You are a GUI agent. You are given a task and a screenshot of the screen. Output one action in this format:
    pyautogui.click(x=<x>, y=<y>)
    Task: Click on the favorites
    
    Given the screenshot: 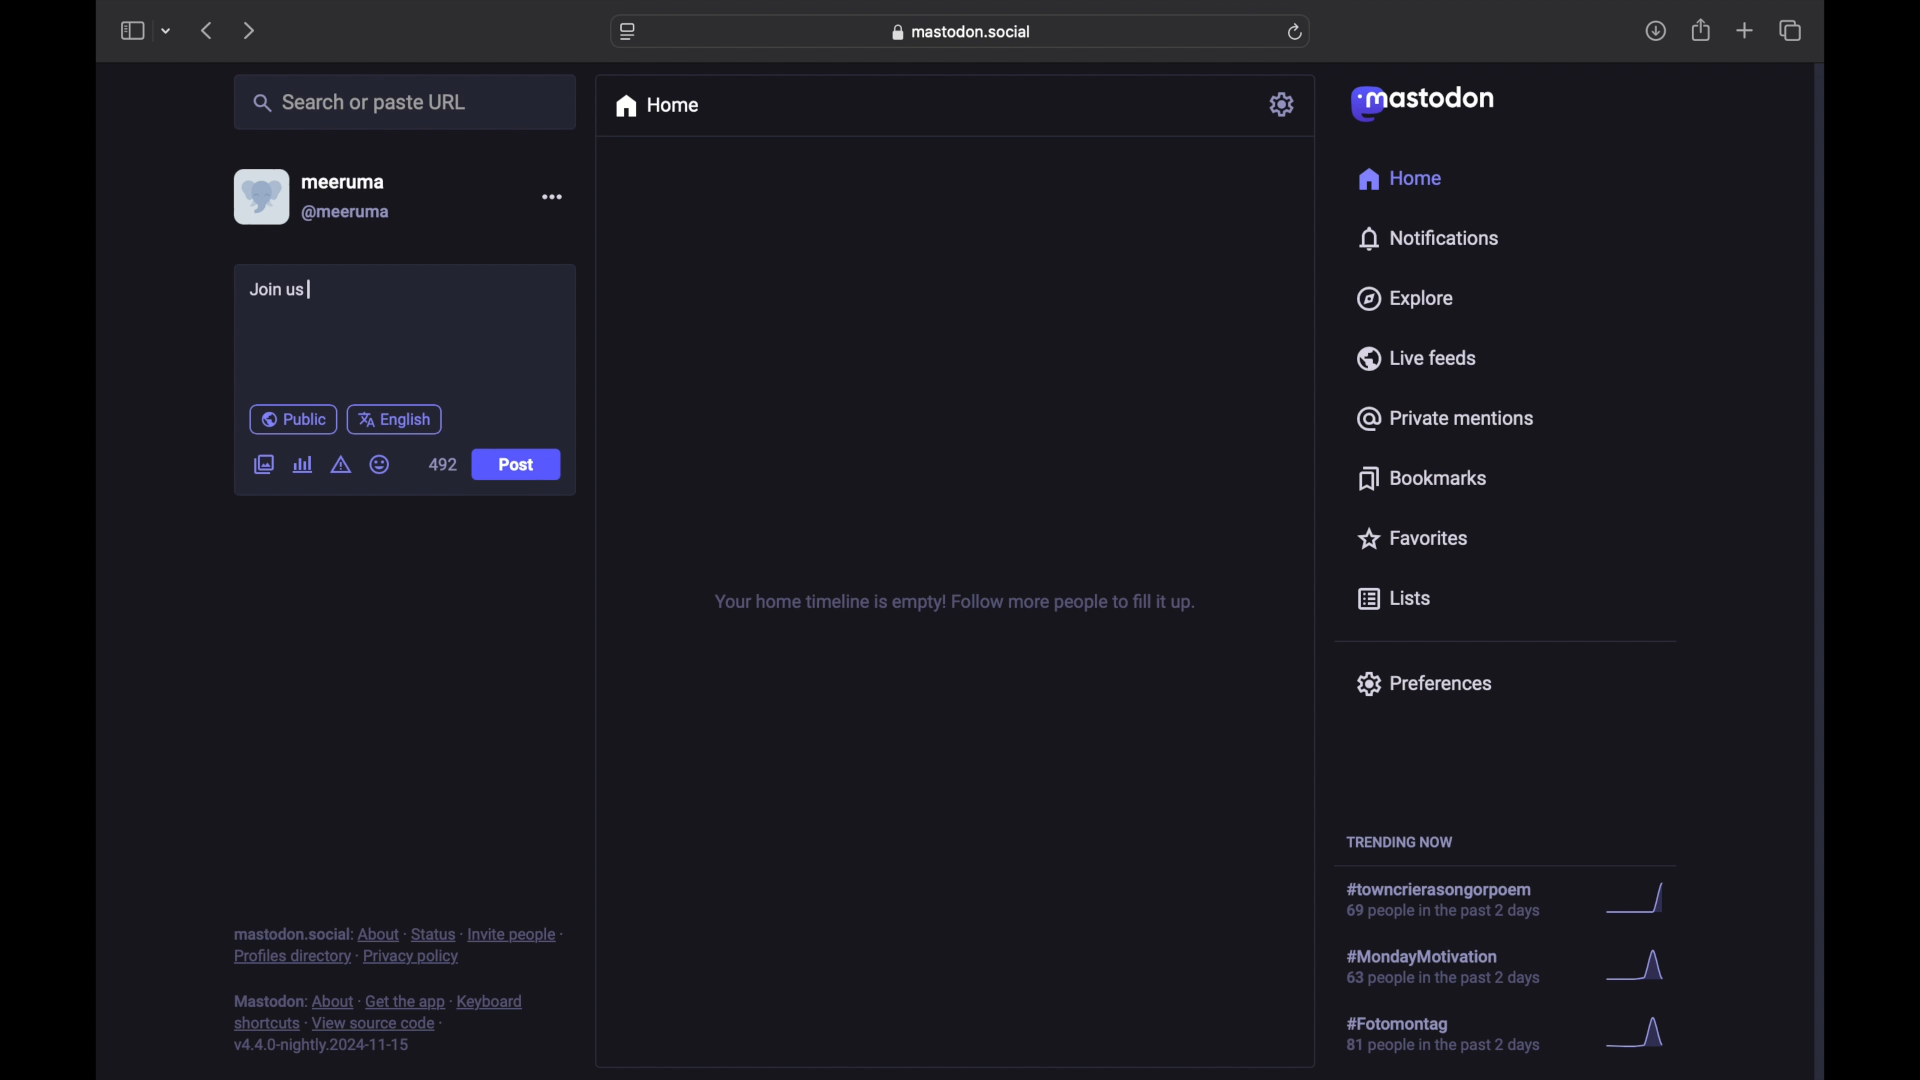 What is the action you would take?
    pyautogui.click(x=1411, y=538)
    